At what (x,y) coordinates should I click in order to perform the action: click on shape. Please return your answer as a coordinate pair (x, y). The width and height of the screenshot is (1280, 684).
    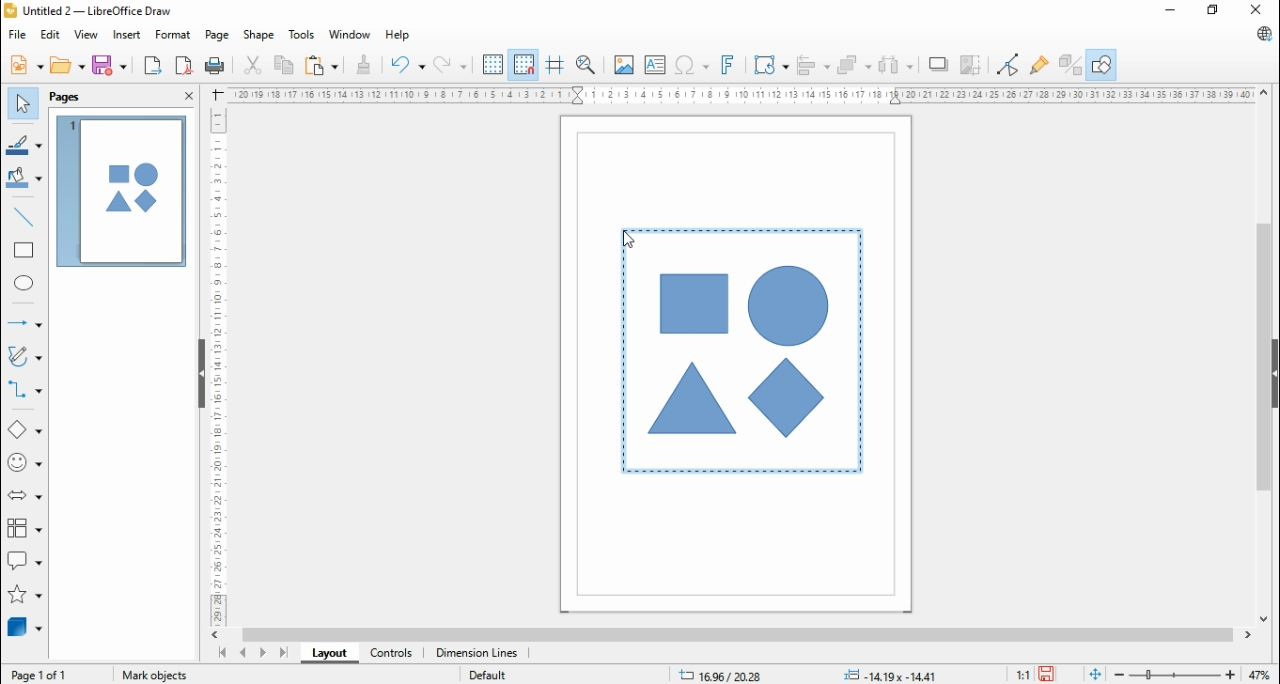
    Looking at the image, I should click on (258, 35).